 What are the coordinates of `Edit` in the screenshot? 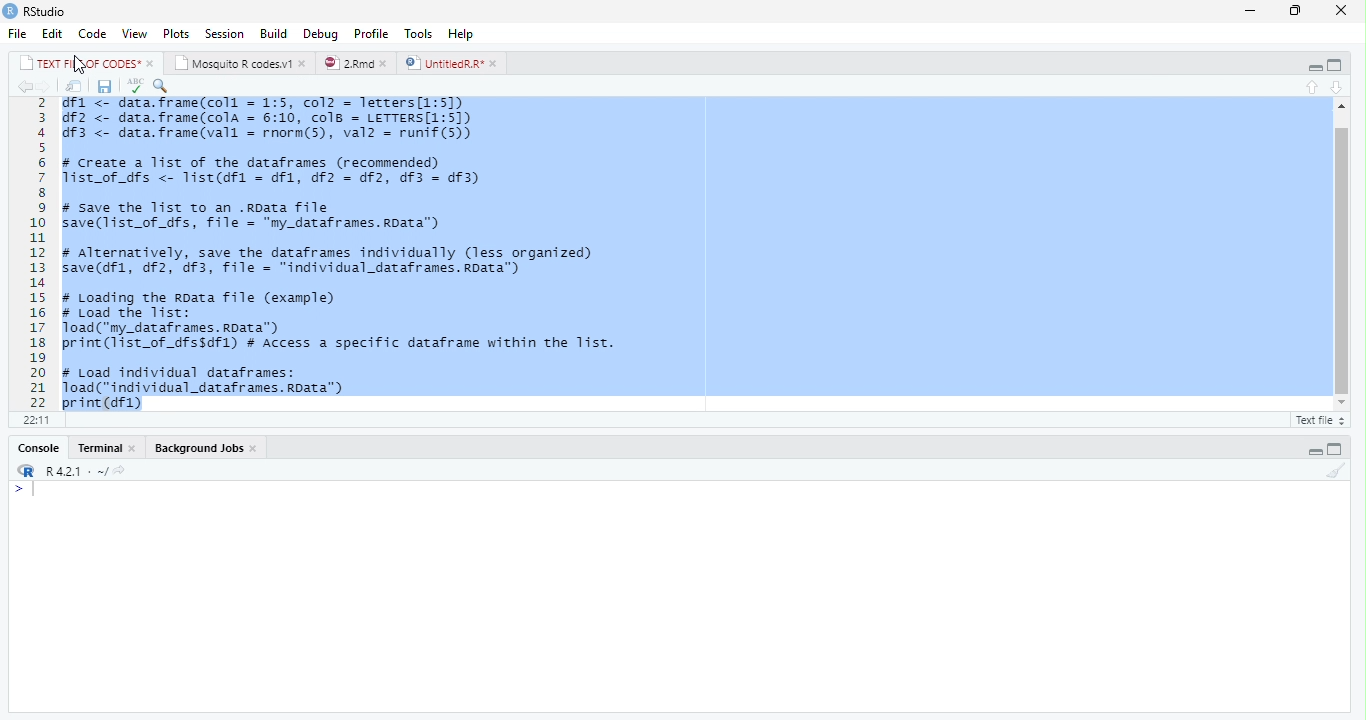 It's located at (53, 33).